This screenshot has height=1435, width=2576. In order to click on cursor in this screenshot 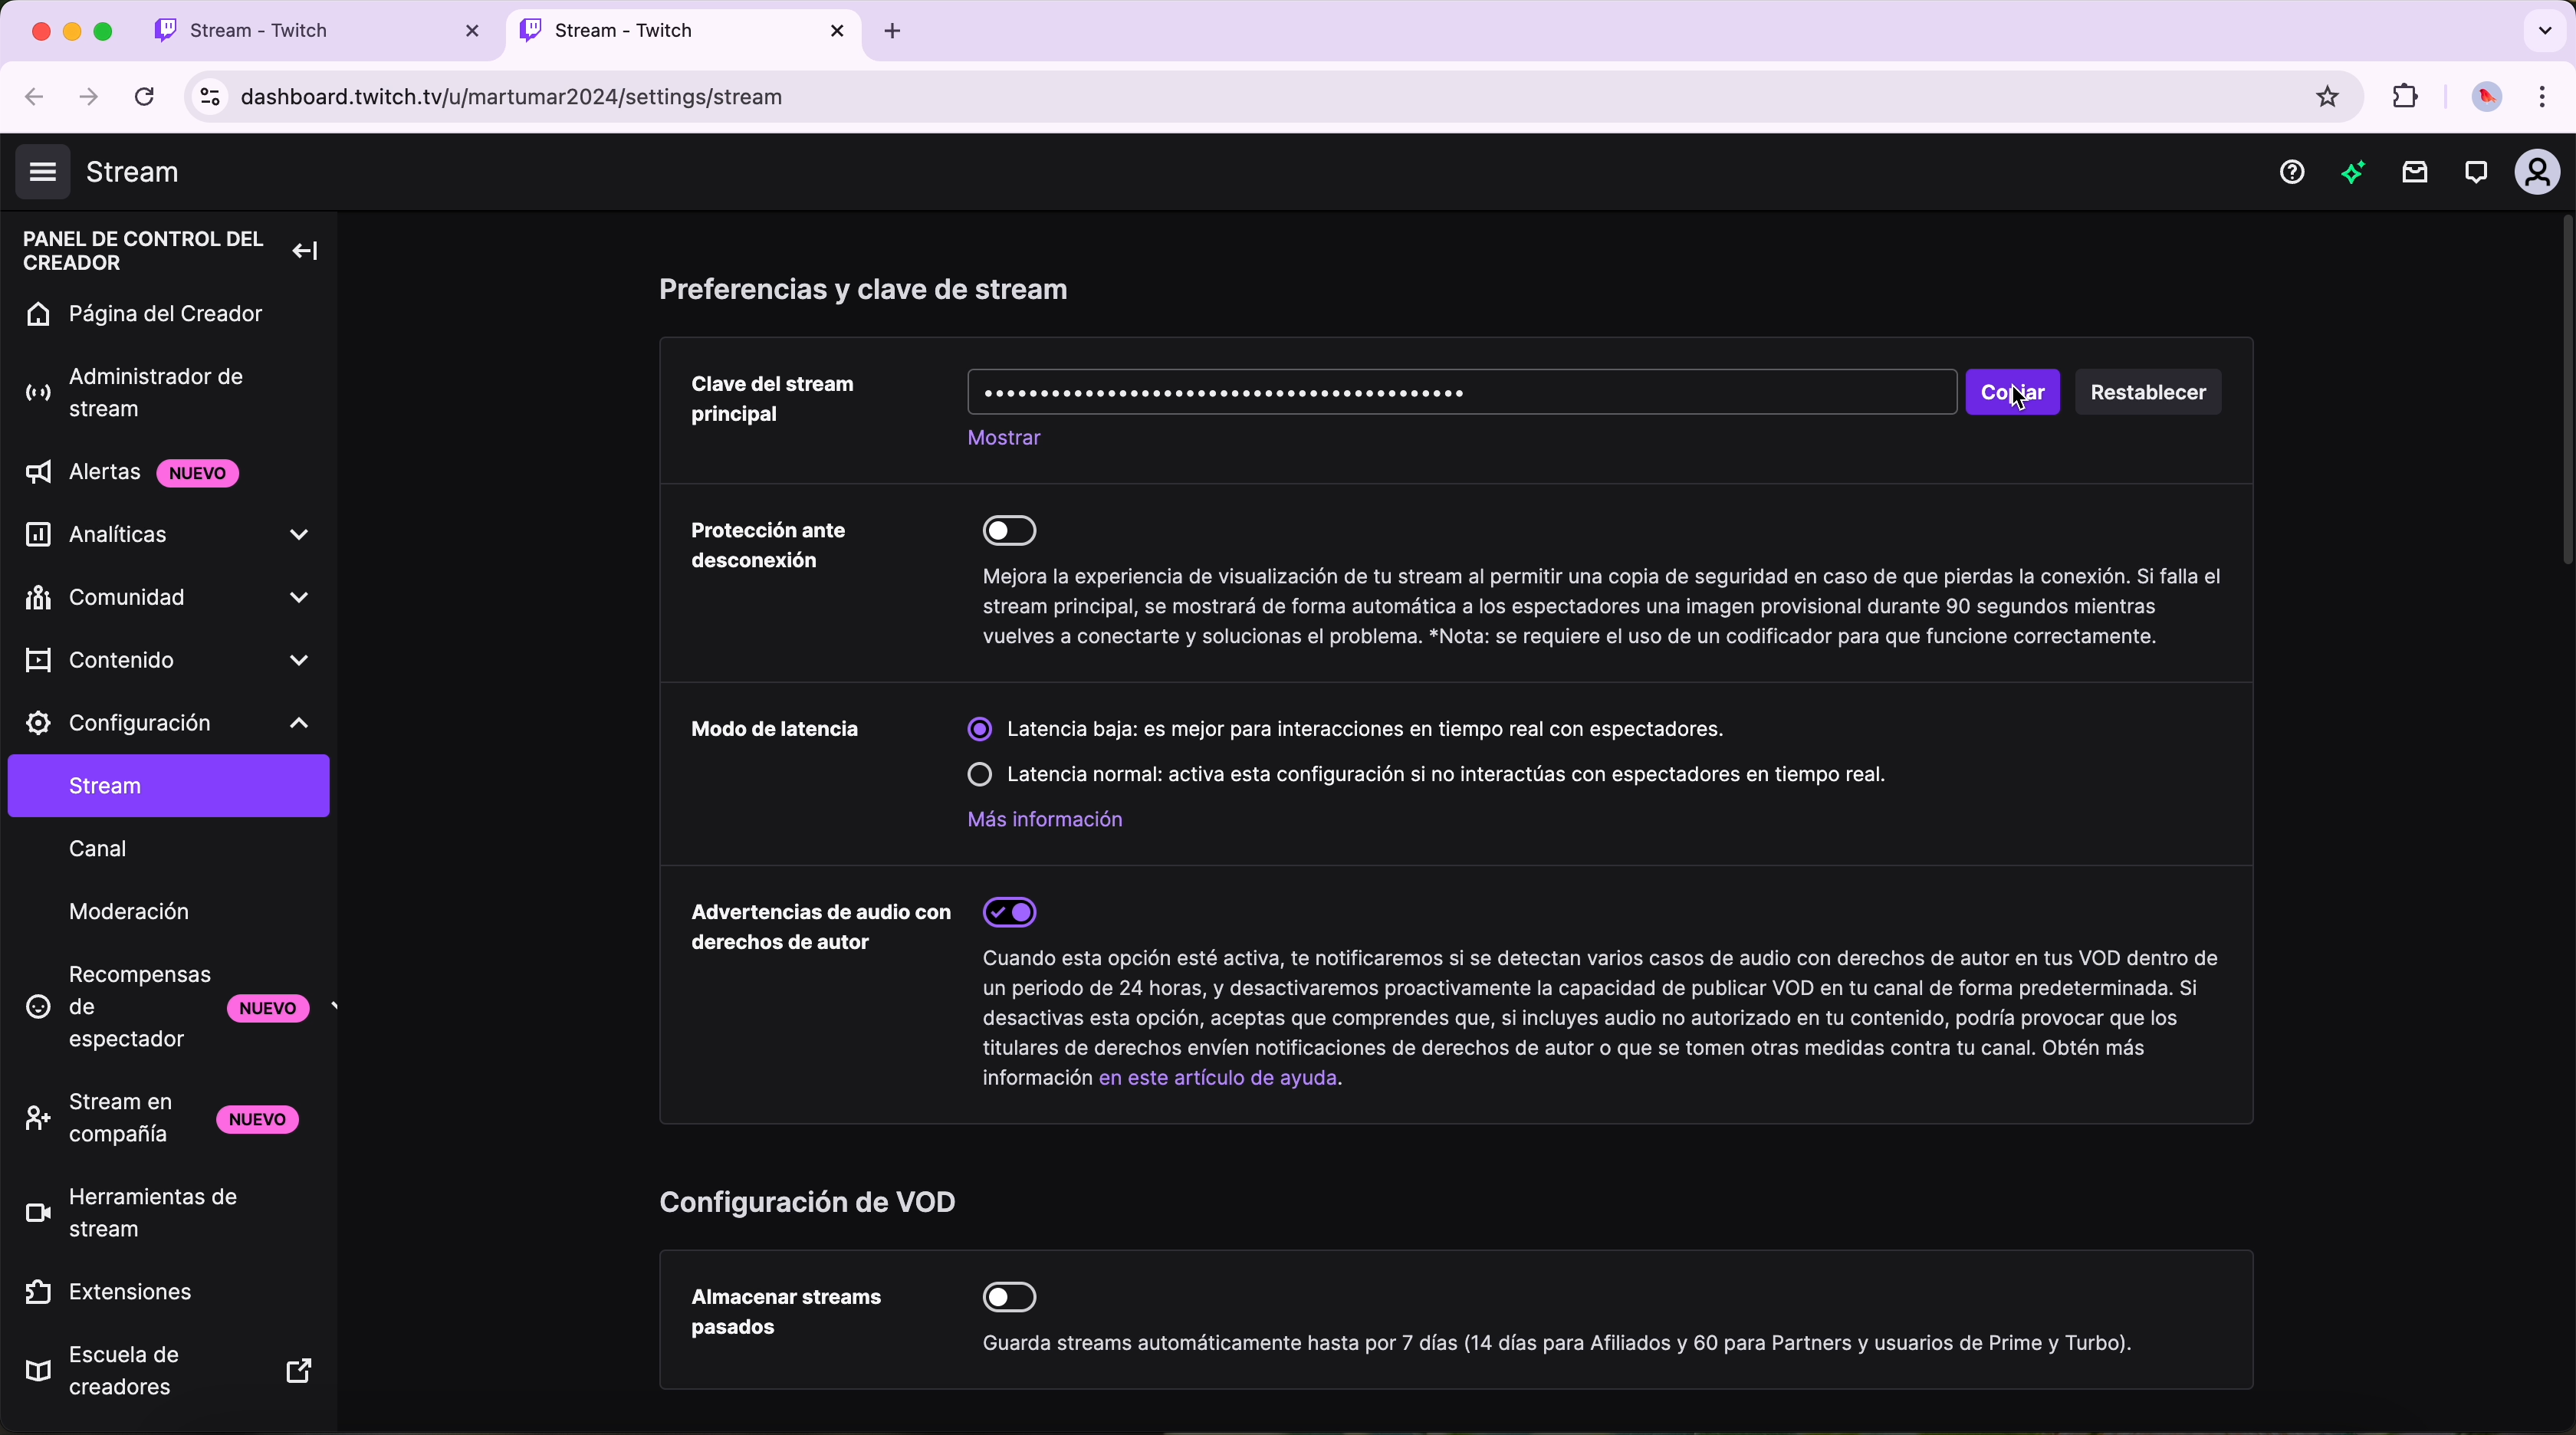, I will do `click(2024, 399)`.